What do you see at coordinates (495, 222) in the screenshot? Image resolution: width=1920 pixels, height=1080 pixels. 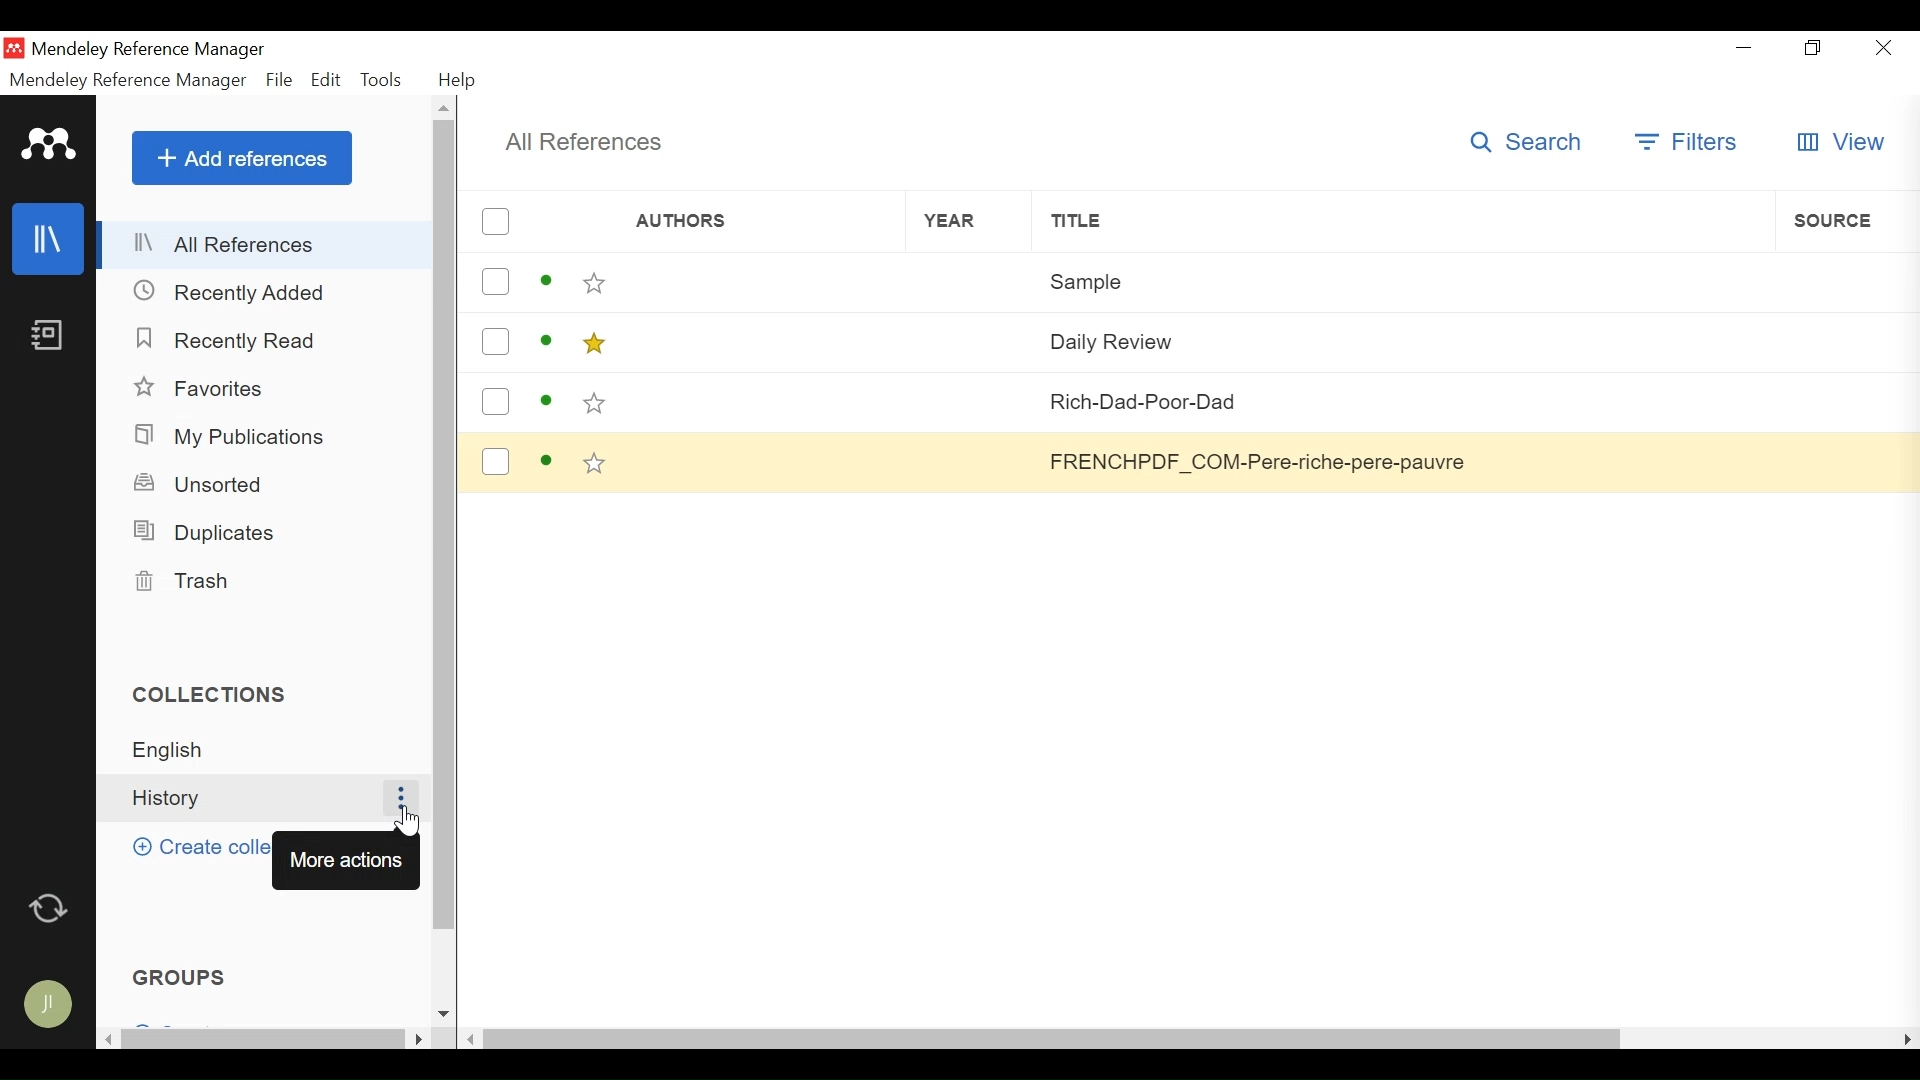 I see `(un)select` at bounding box center [495, 222].